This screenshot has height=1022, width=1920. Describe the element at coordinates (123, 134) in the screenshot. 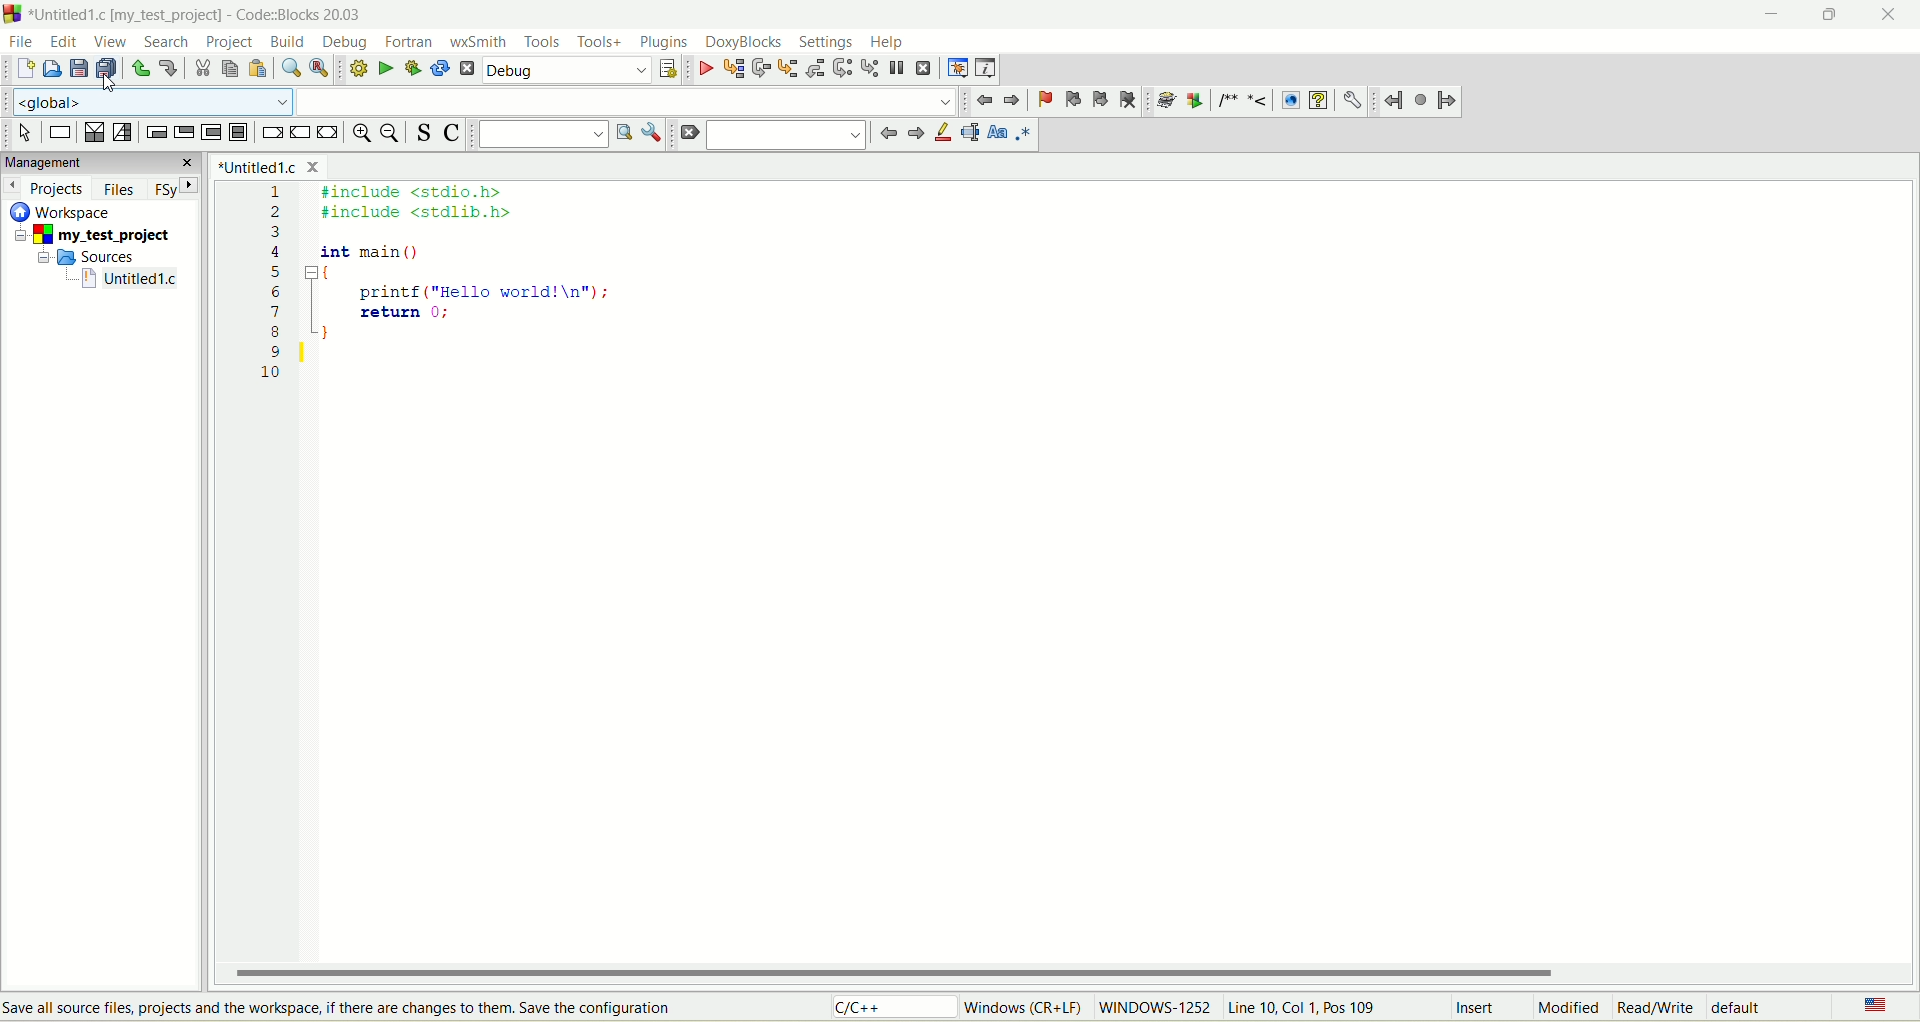

I see `selection` at that location.